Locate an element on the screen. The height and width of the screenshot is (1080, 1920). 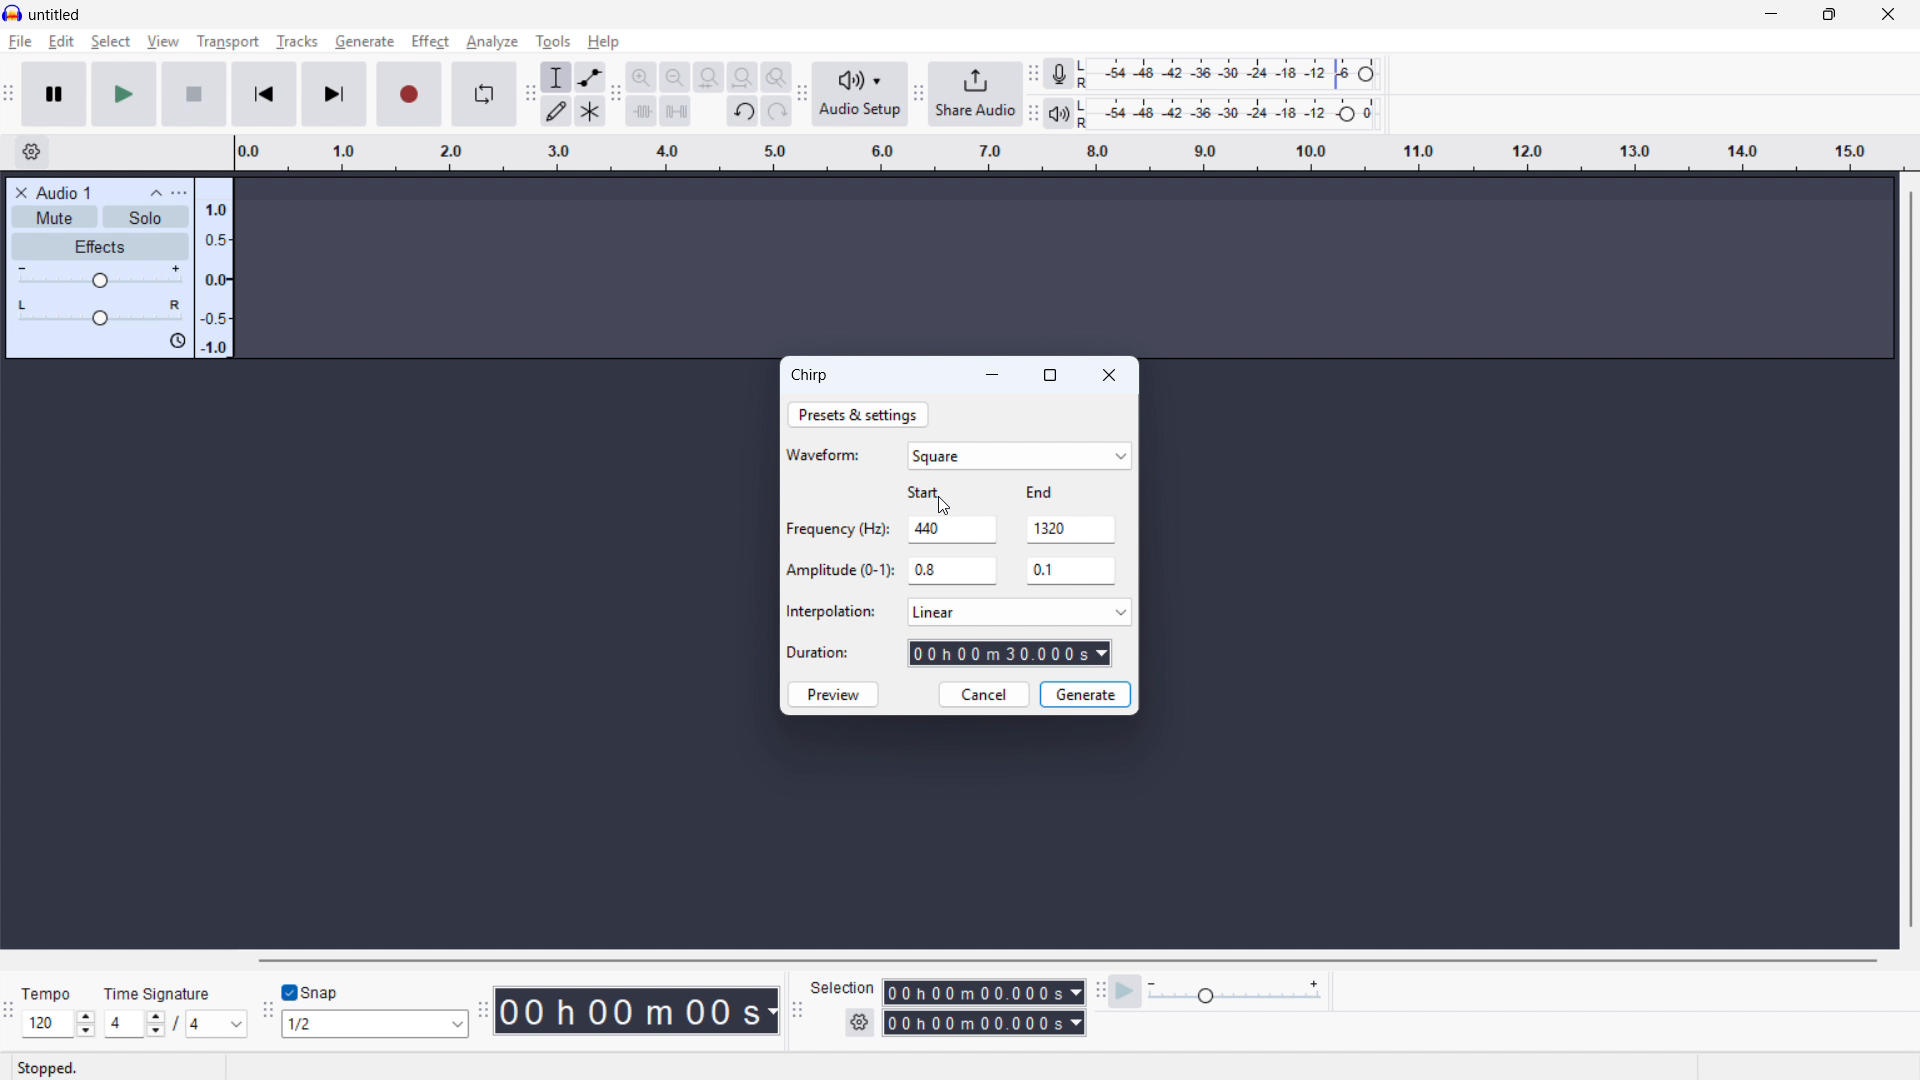
Ending amplitude  is located at coordinates (1070, 570).